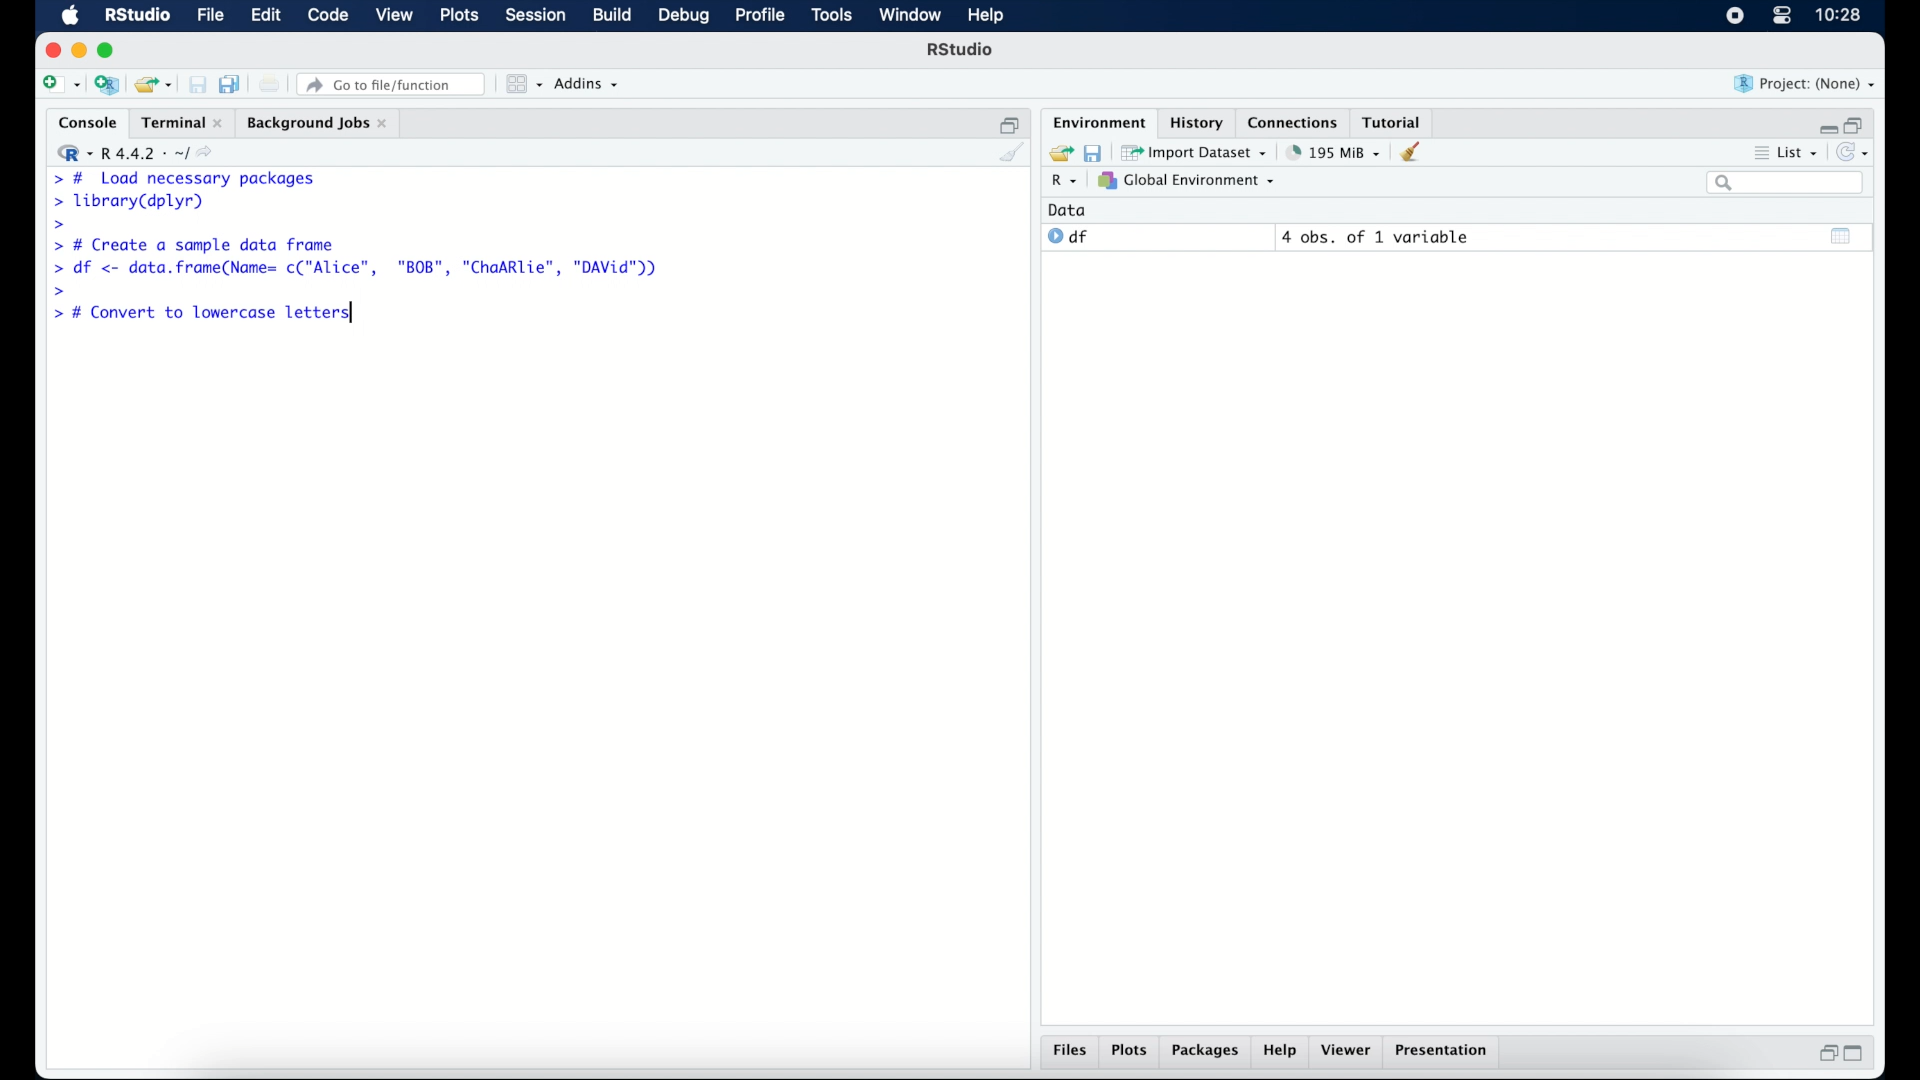  What do you see at coordinates (208, 16) in the screenshot?
I see `file` at bounding box center [208, 16].